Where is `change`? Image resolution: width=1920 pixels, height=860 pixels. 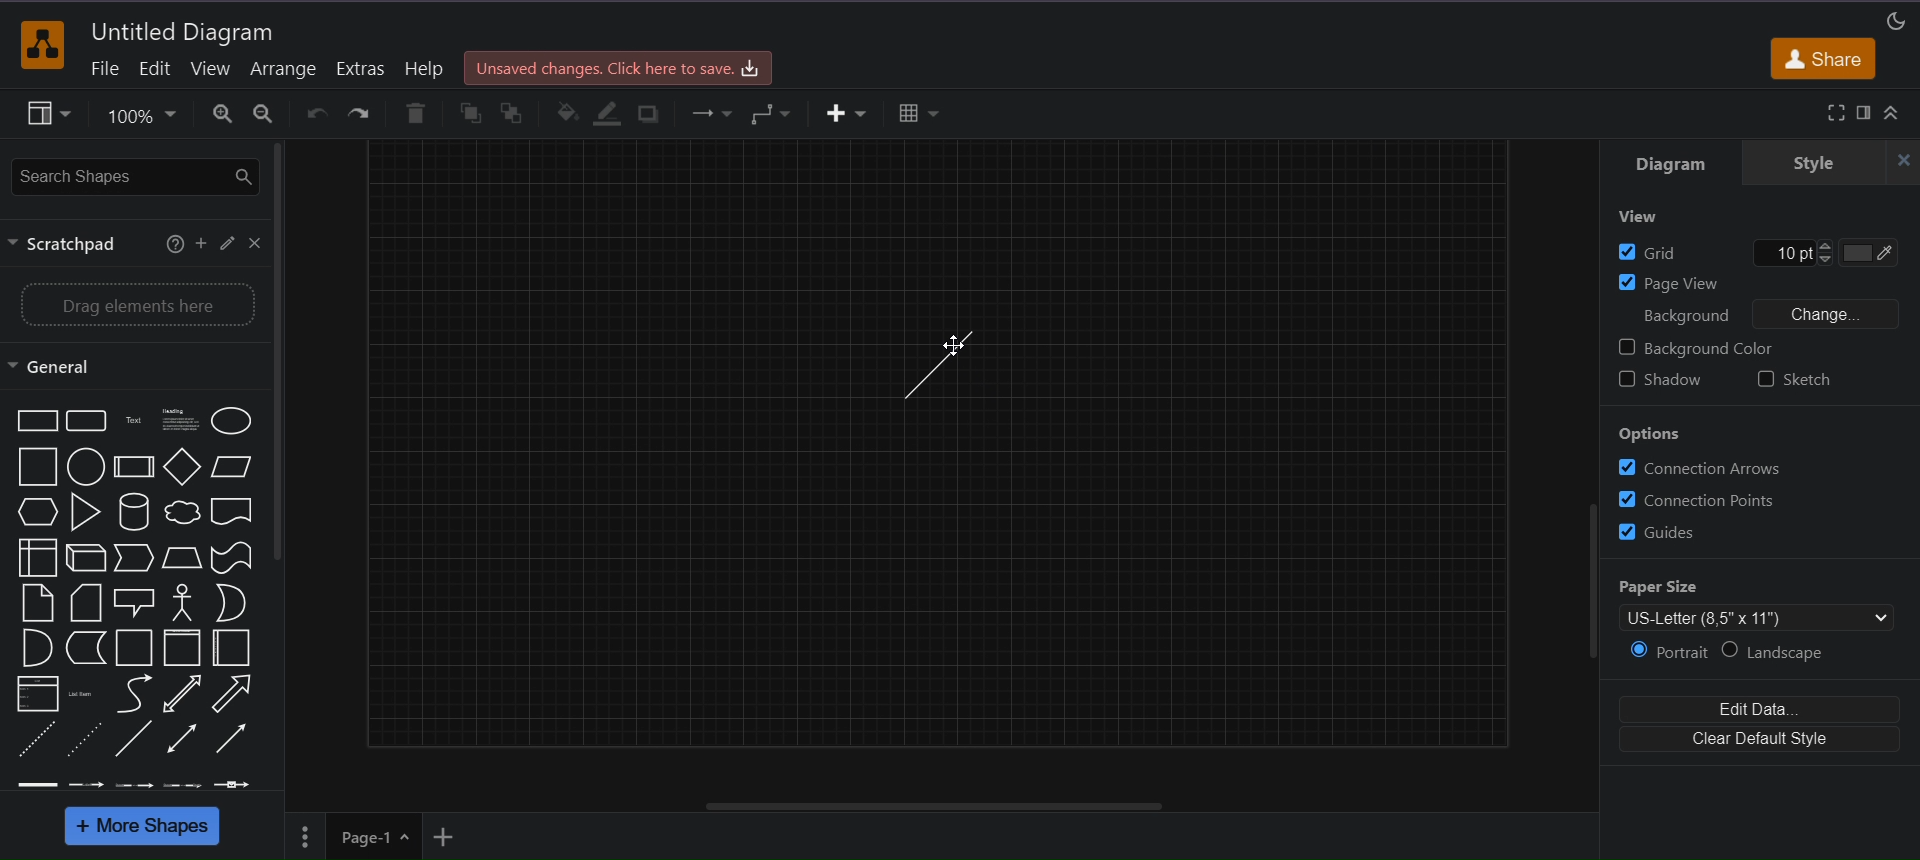 change is located at coordinates (1852, 315).